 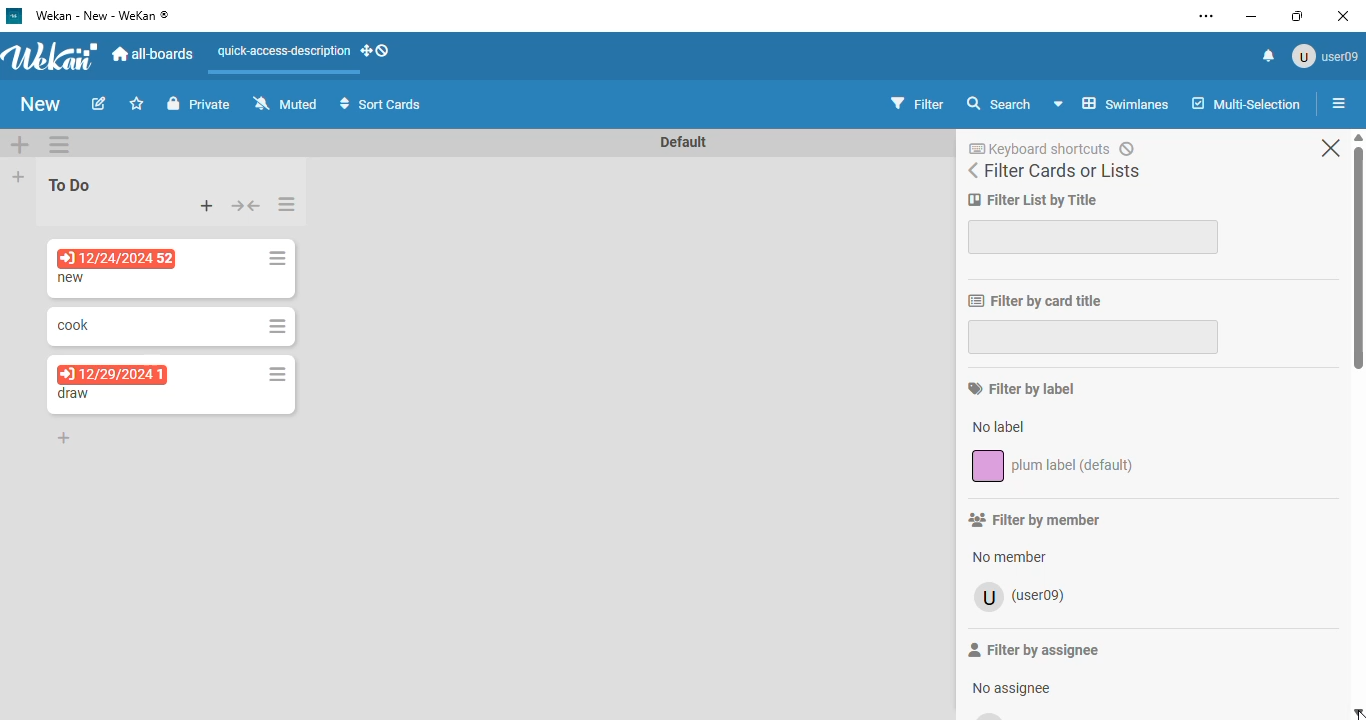 What do you see at coordinates (1034, 301) in the screenshot?
I see `filter by card title` at bounding box center [1034, 301].